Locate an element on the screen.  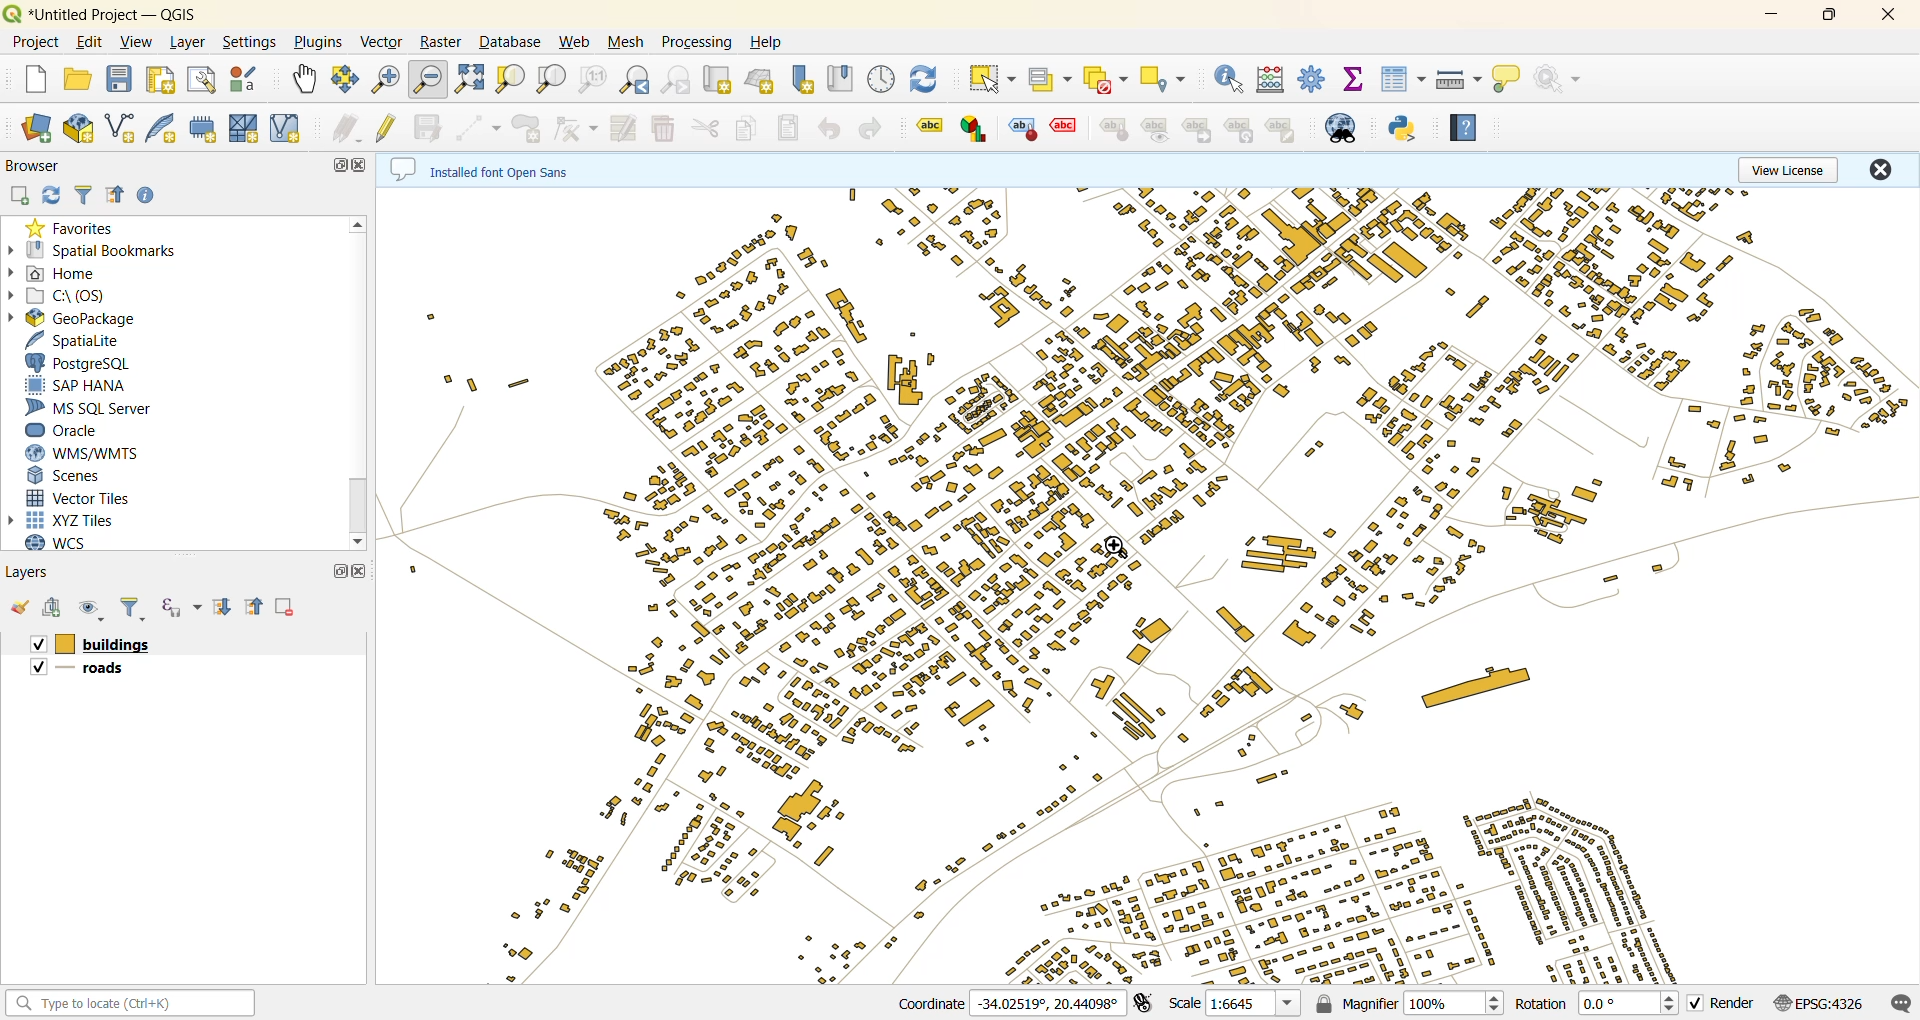
Untitled Project-QGIS(file name and app name) is located at coordinates (108, 13).